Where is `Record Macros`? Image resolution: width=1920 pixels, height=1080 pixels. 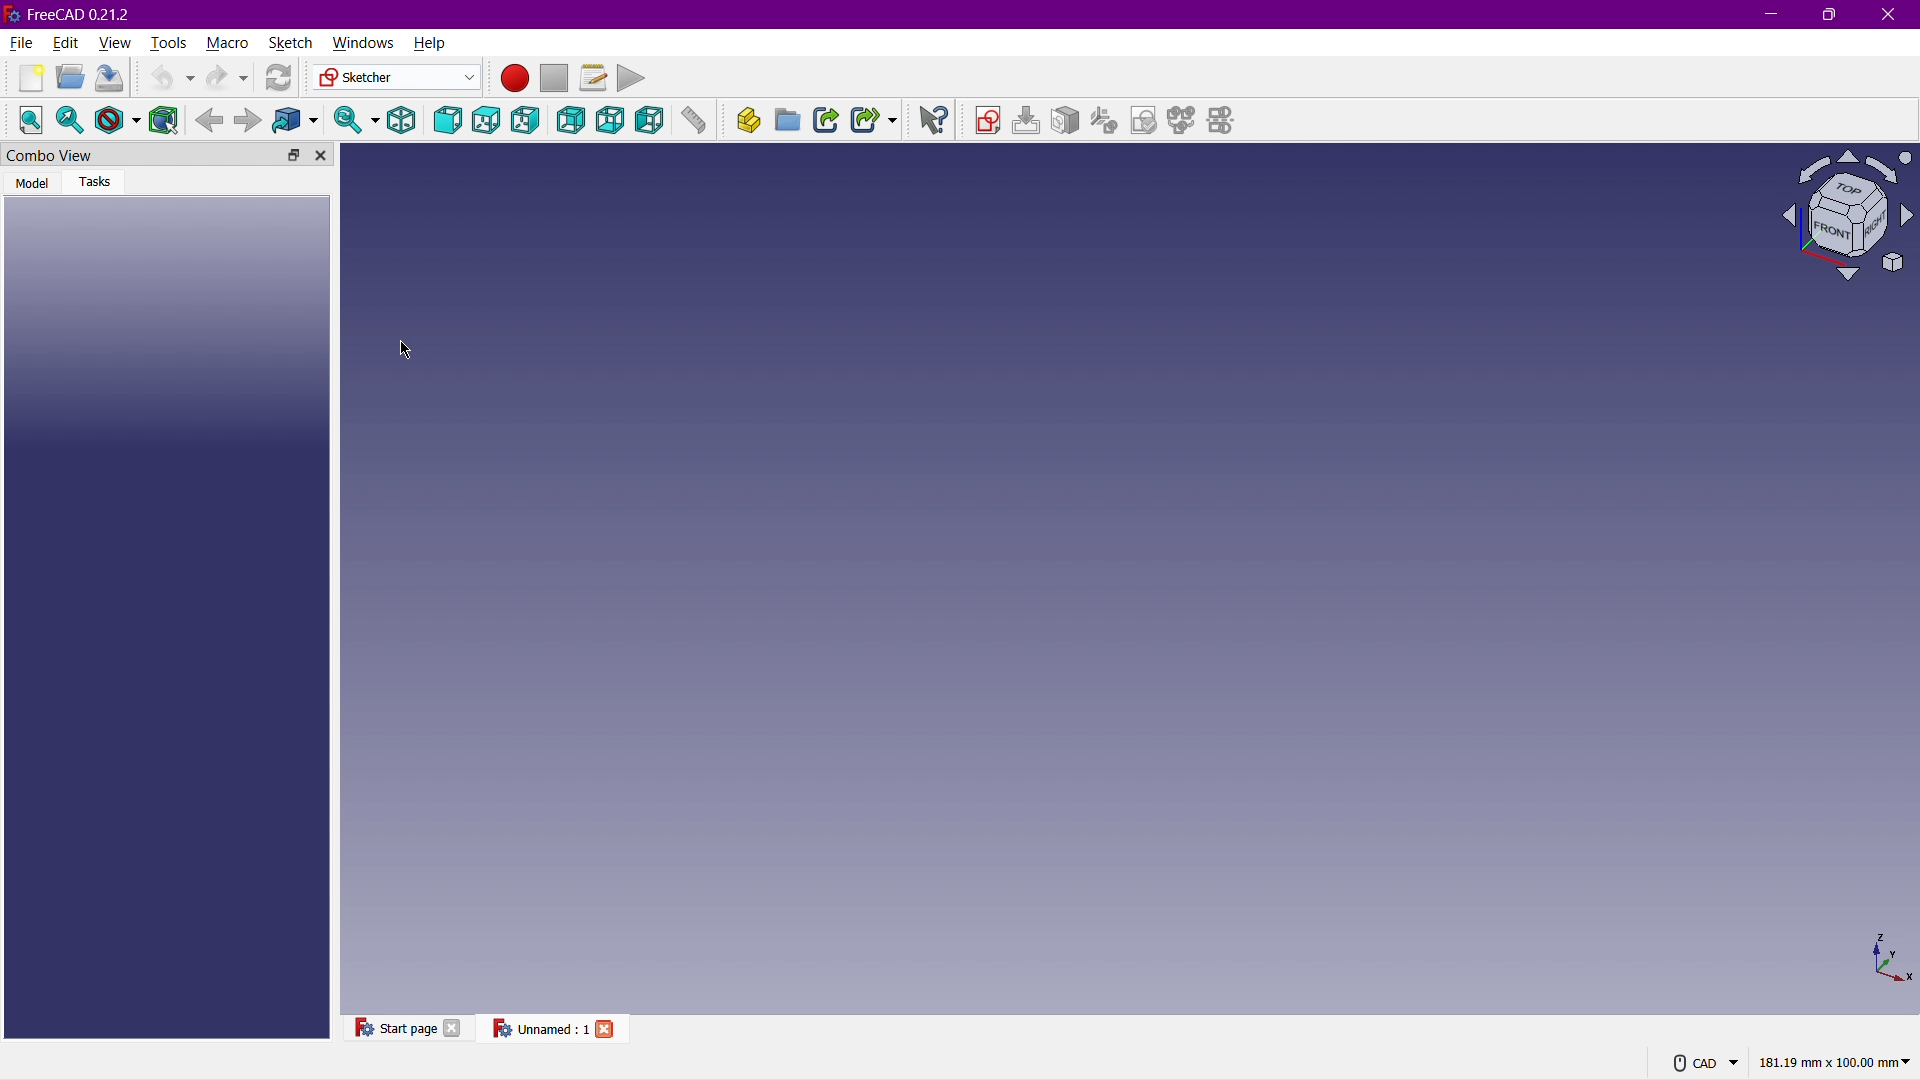
Record Macros is located at coordinates (514, 80).